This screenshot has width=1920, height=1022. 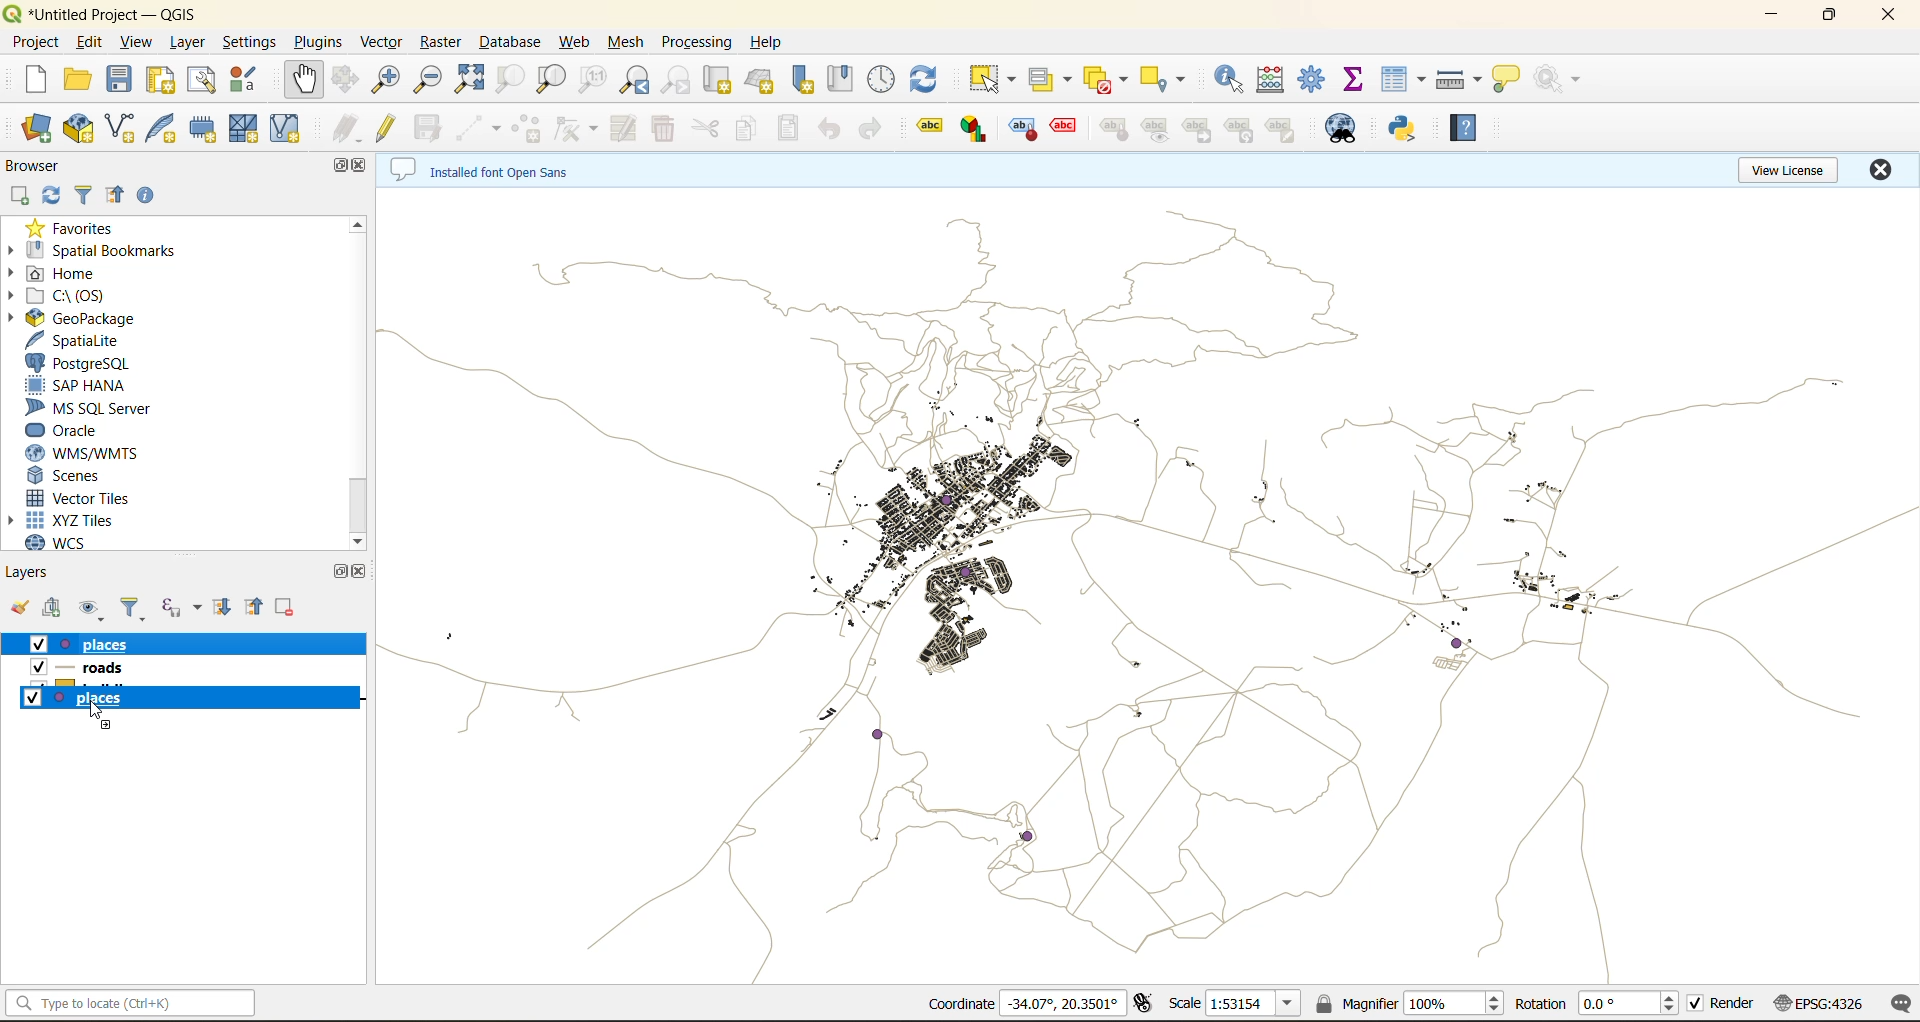 I want to click on raster, so click(x=438, y=43).